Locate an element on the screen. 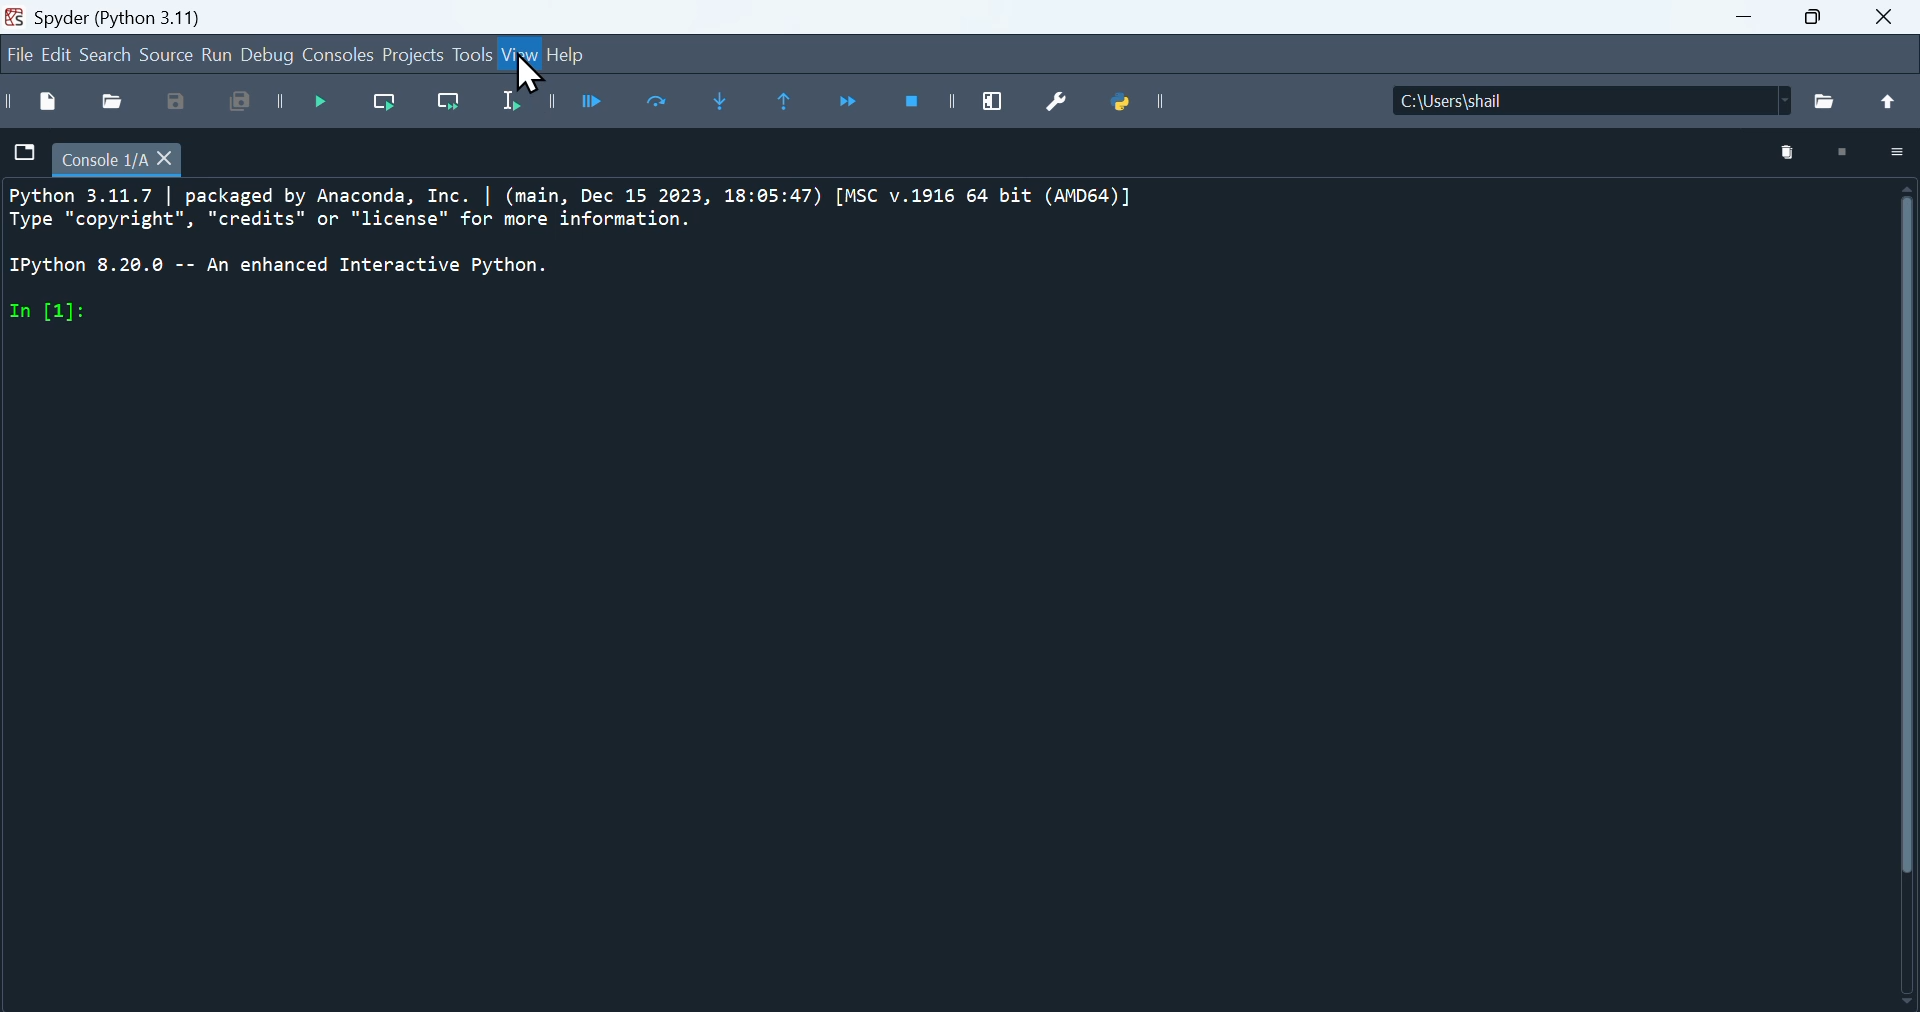  Help is located at coordinates (579, 57).